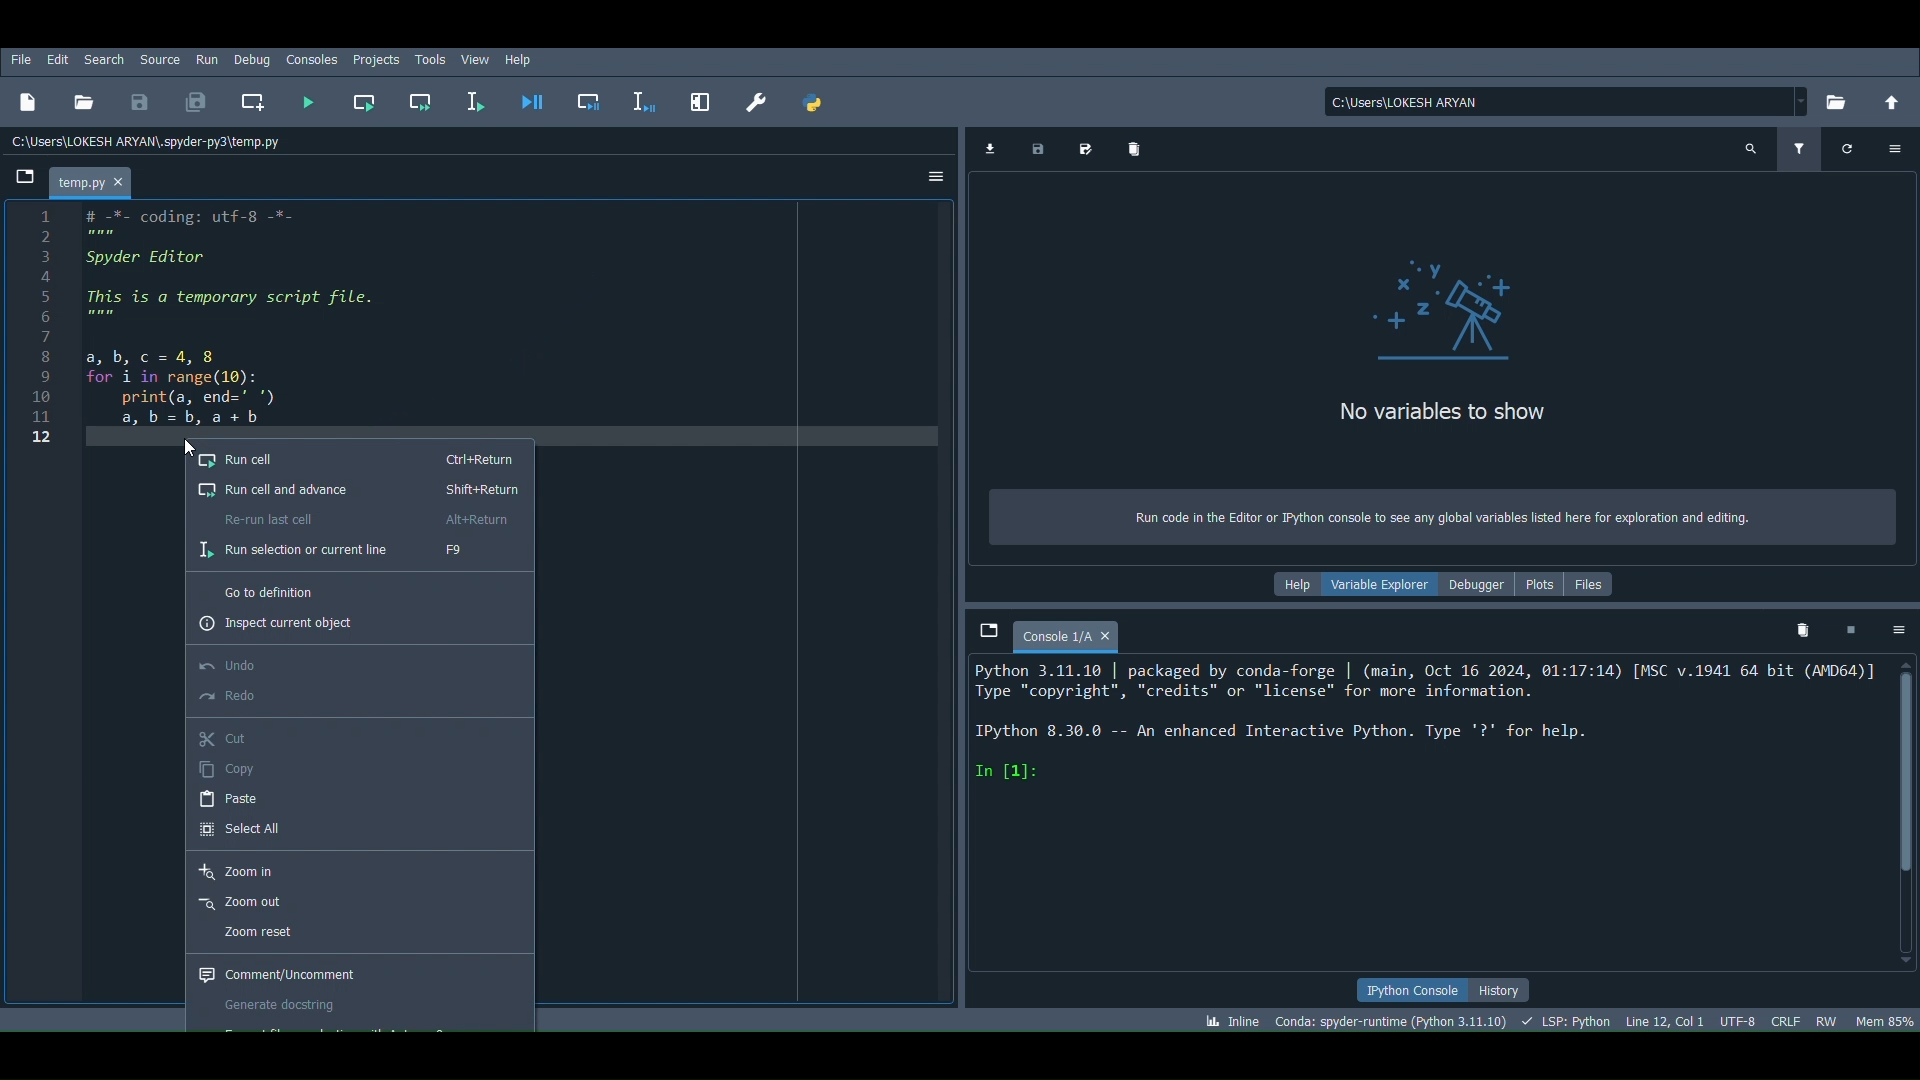 The width and height of the screenshot is (1920, 1080). I want to click on Create new cell at the current line (Ctrl + 2), so click(254, 103).